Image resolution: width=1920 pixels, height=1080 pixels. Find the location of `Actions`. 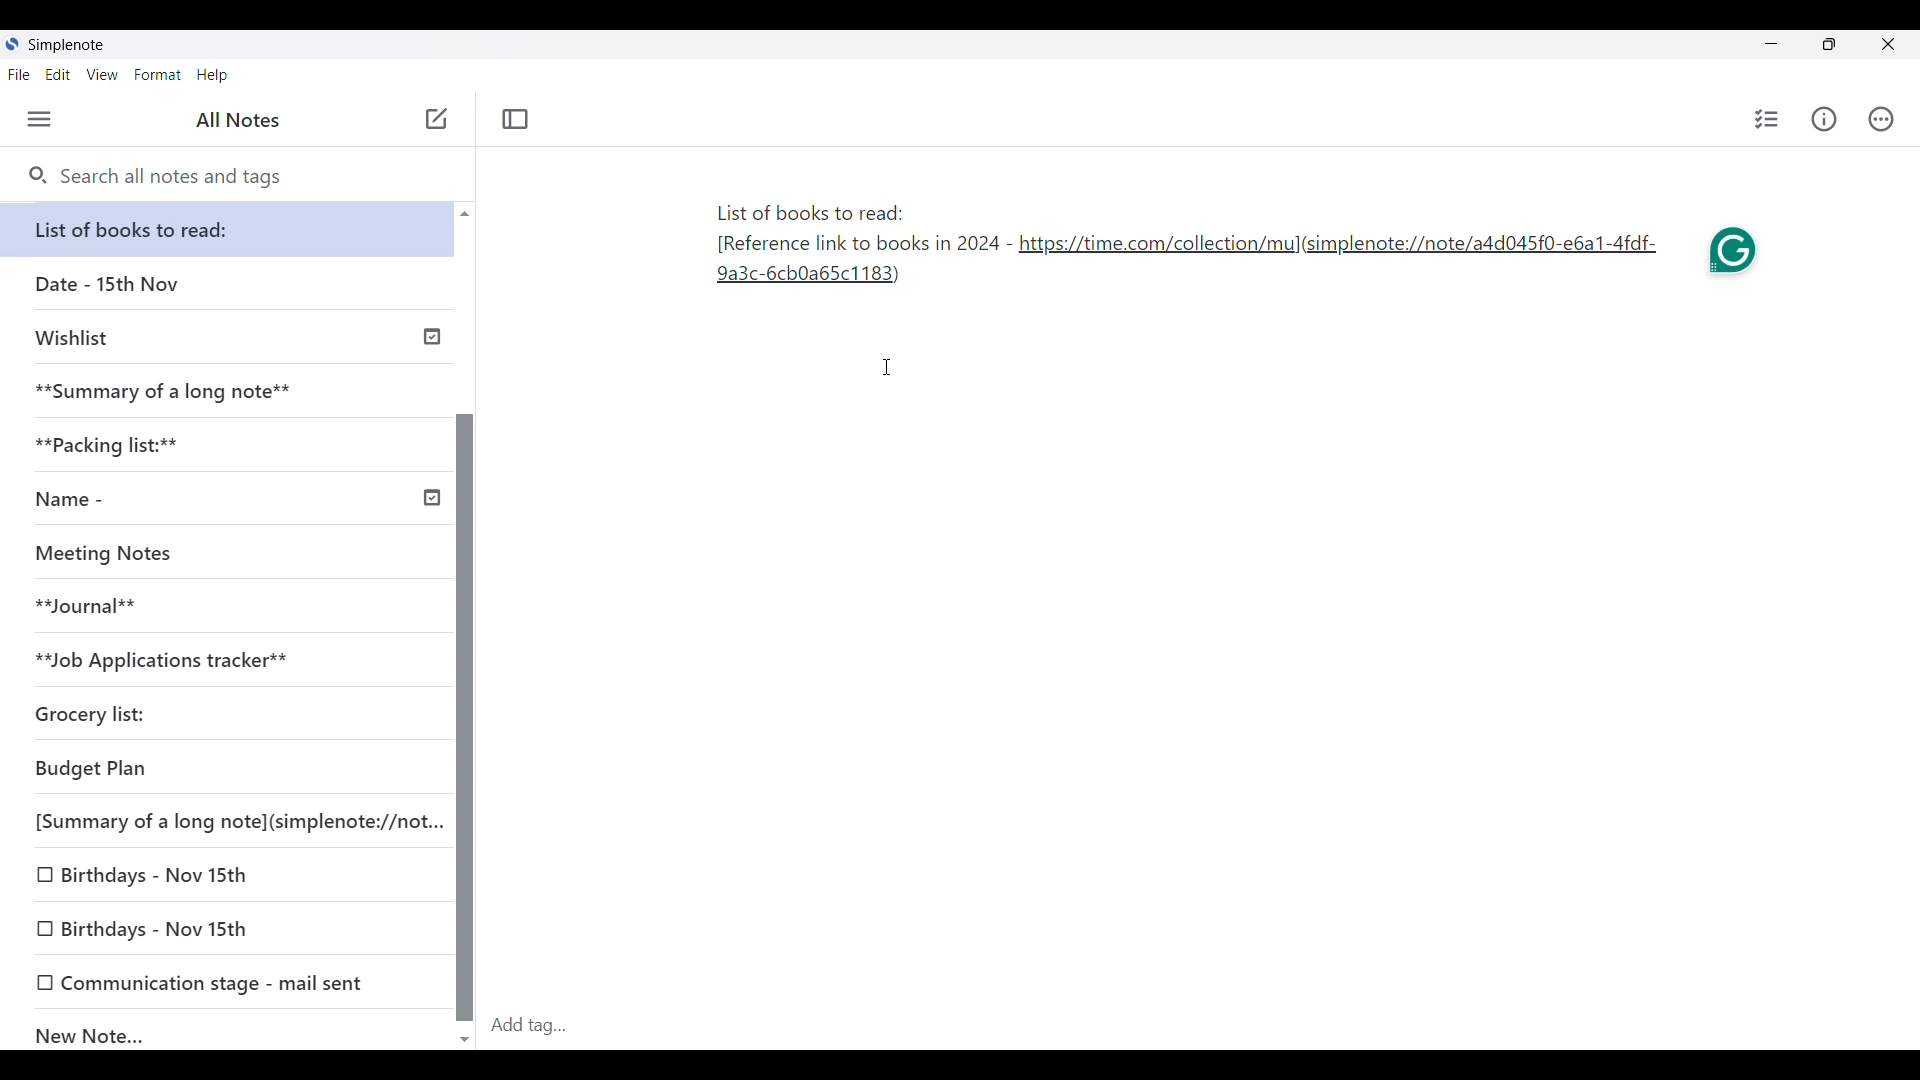

Actions is located at coordinates (1881, 119).